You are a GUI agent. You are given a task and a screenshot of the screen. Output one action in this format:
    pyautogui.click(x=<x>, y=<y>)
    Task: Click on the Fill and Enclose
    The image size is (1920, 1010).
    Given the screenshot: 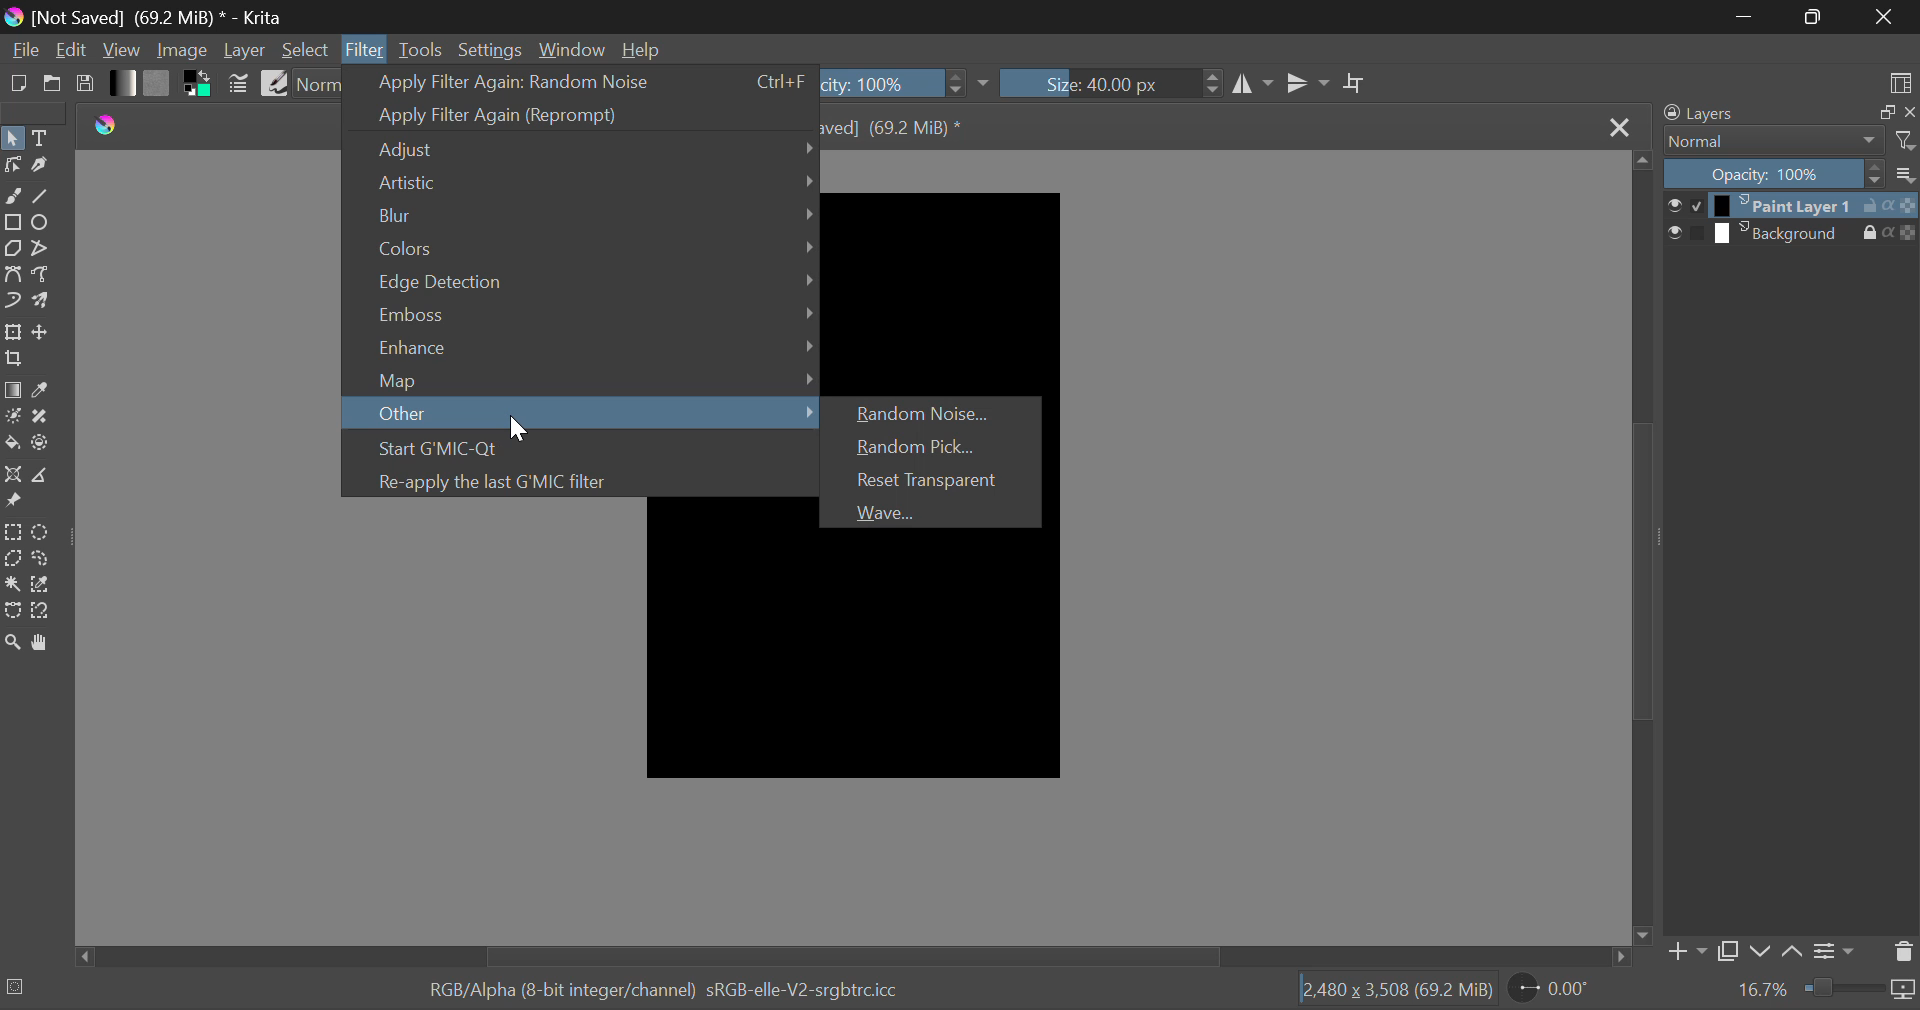 What is the action you would take?
    pyautogui.click(x=42, y=442)
    